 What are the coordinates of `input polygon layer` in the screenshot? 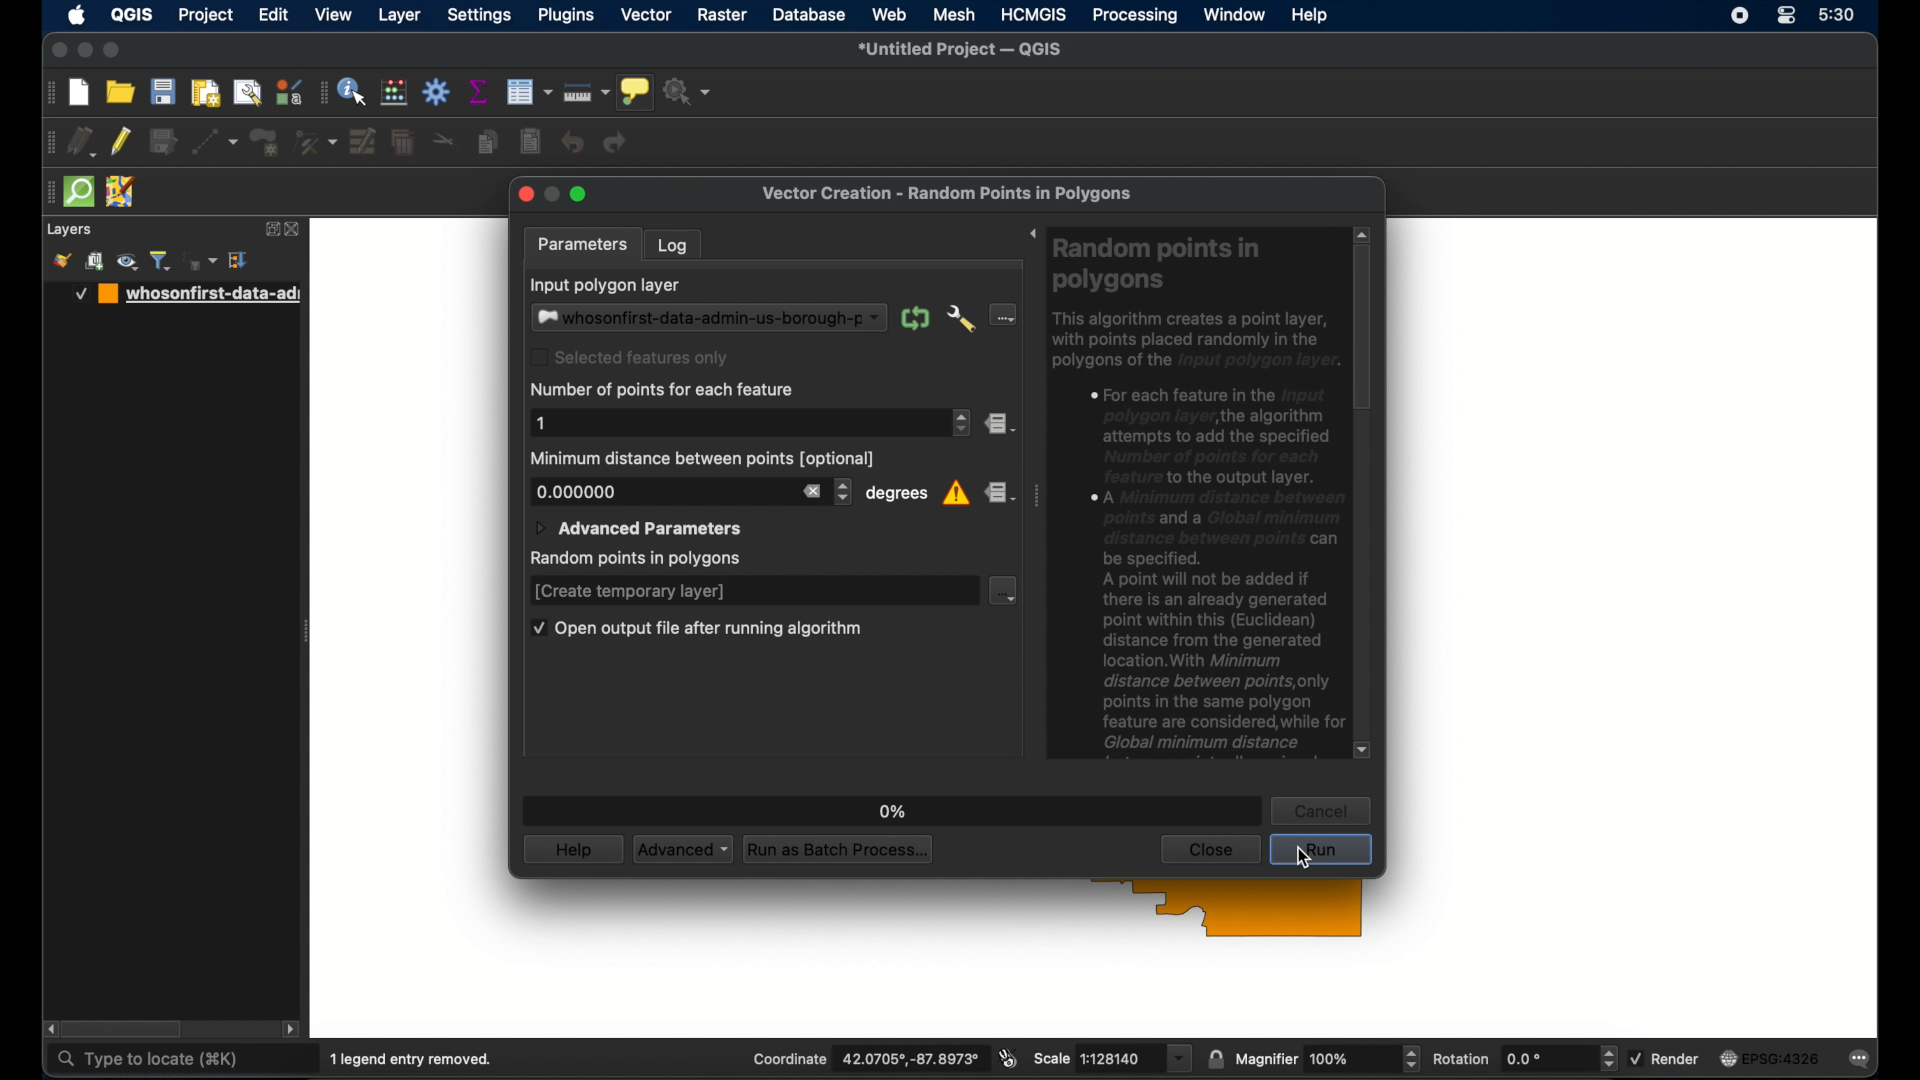 It's located at (605, 285).